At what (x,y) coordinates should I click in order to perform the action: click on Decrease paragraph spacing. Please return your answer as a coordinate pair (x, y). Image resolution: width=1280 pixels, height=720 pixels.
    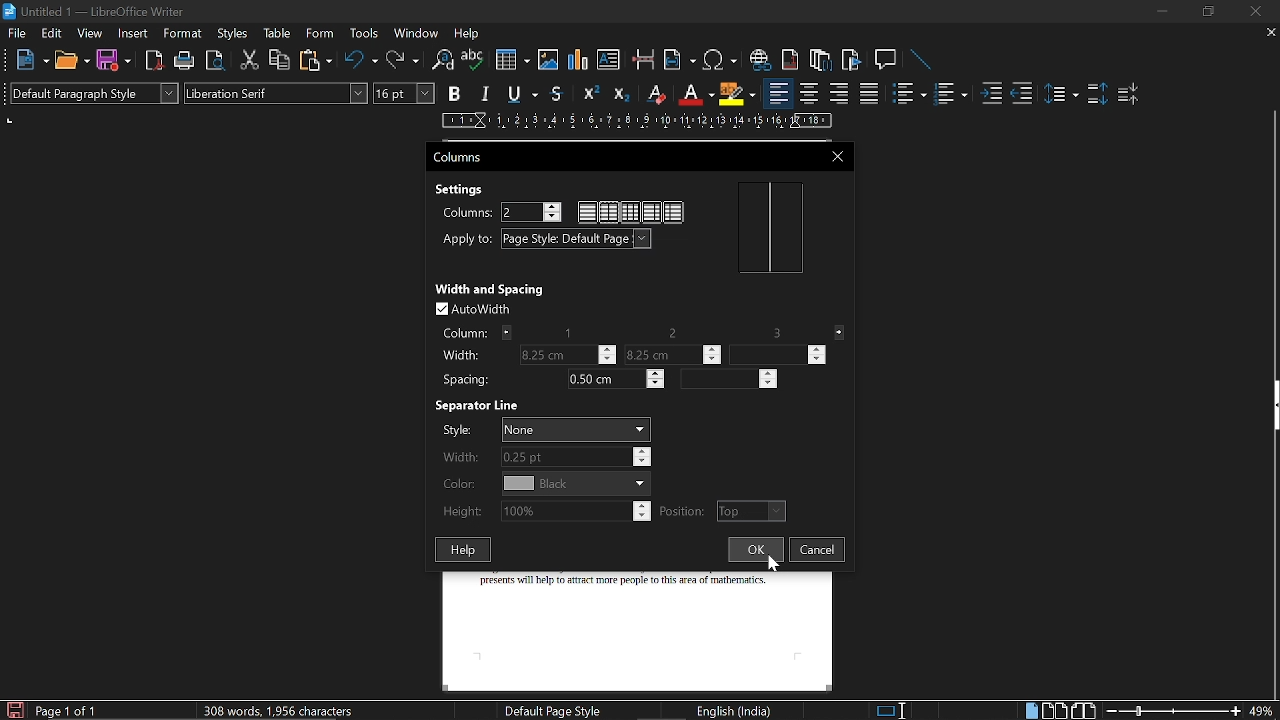
    Looking at the image, I should click on (1128, 93).